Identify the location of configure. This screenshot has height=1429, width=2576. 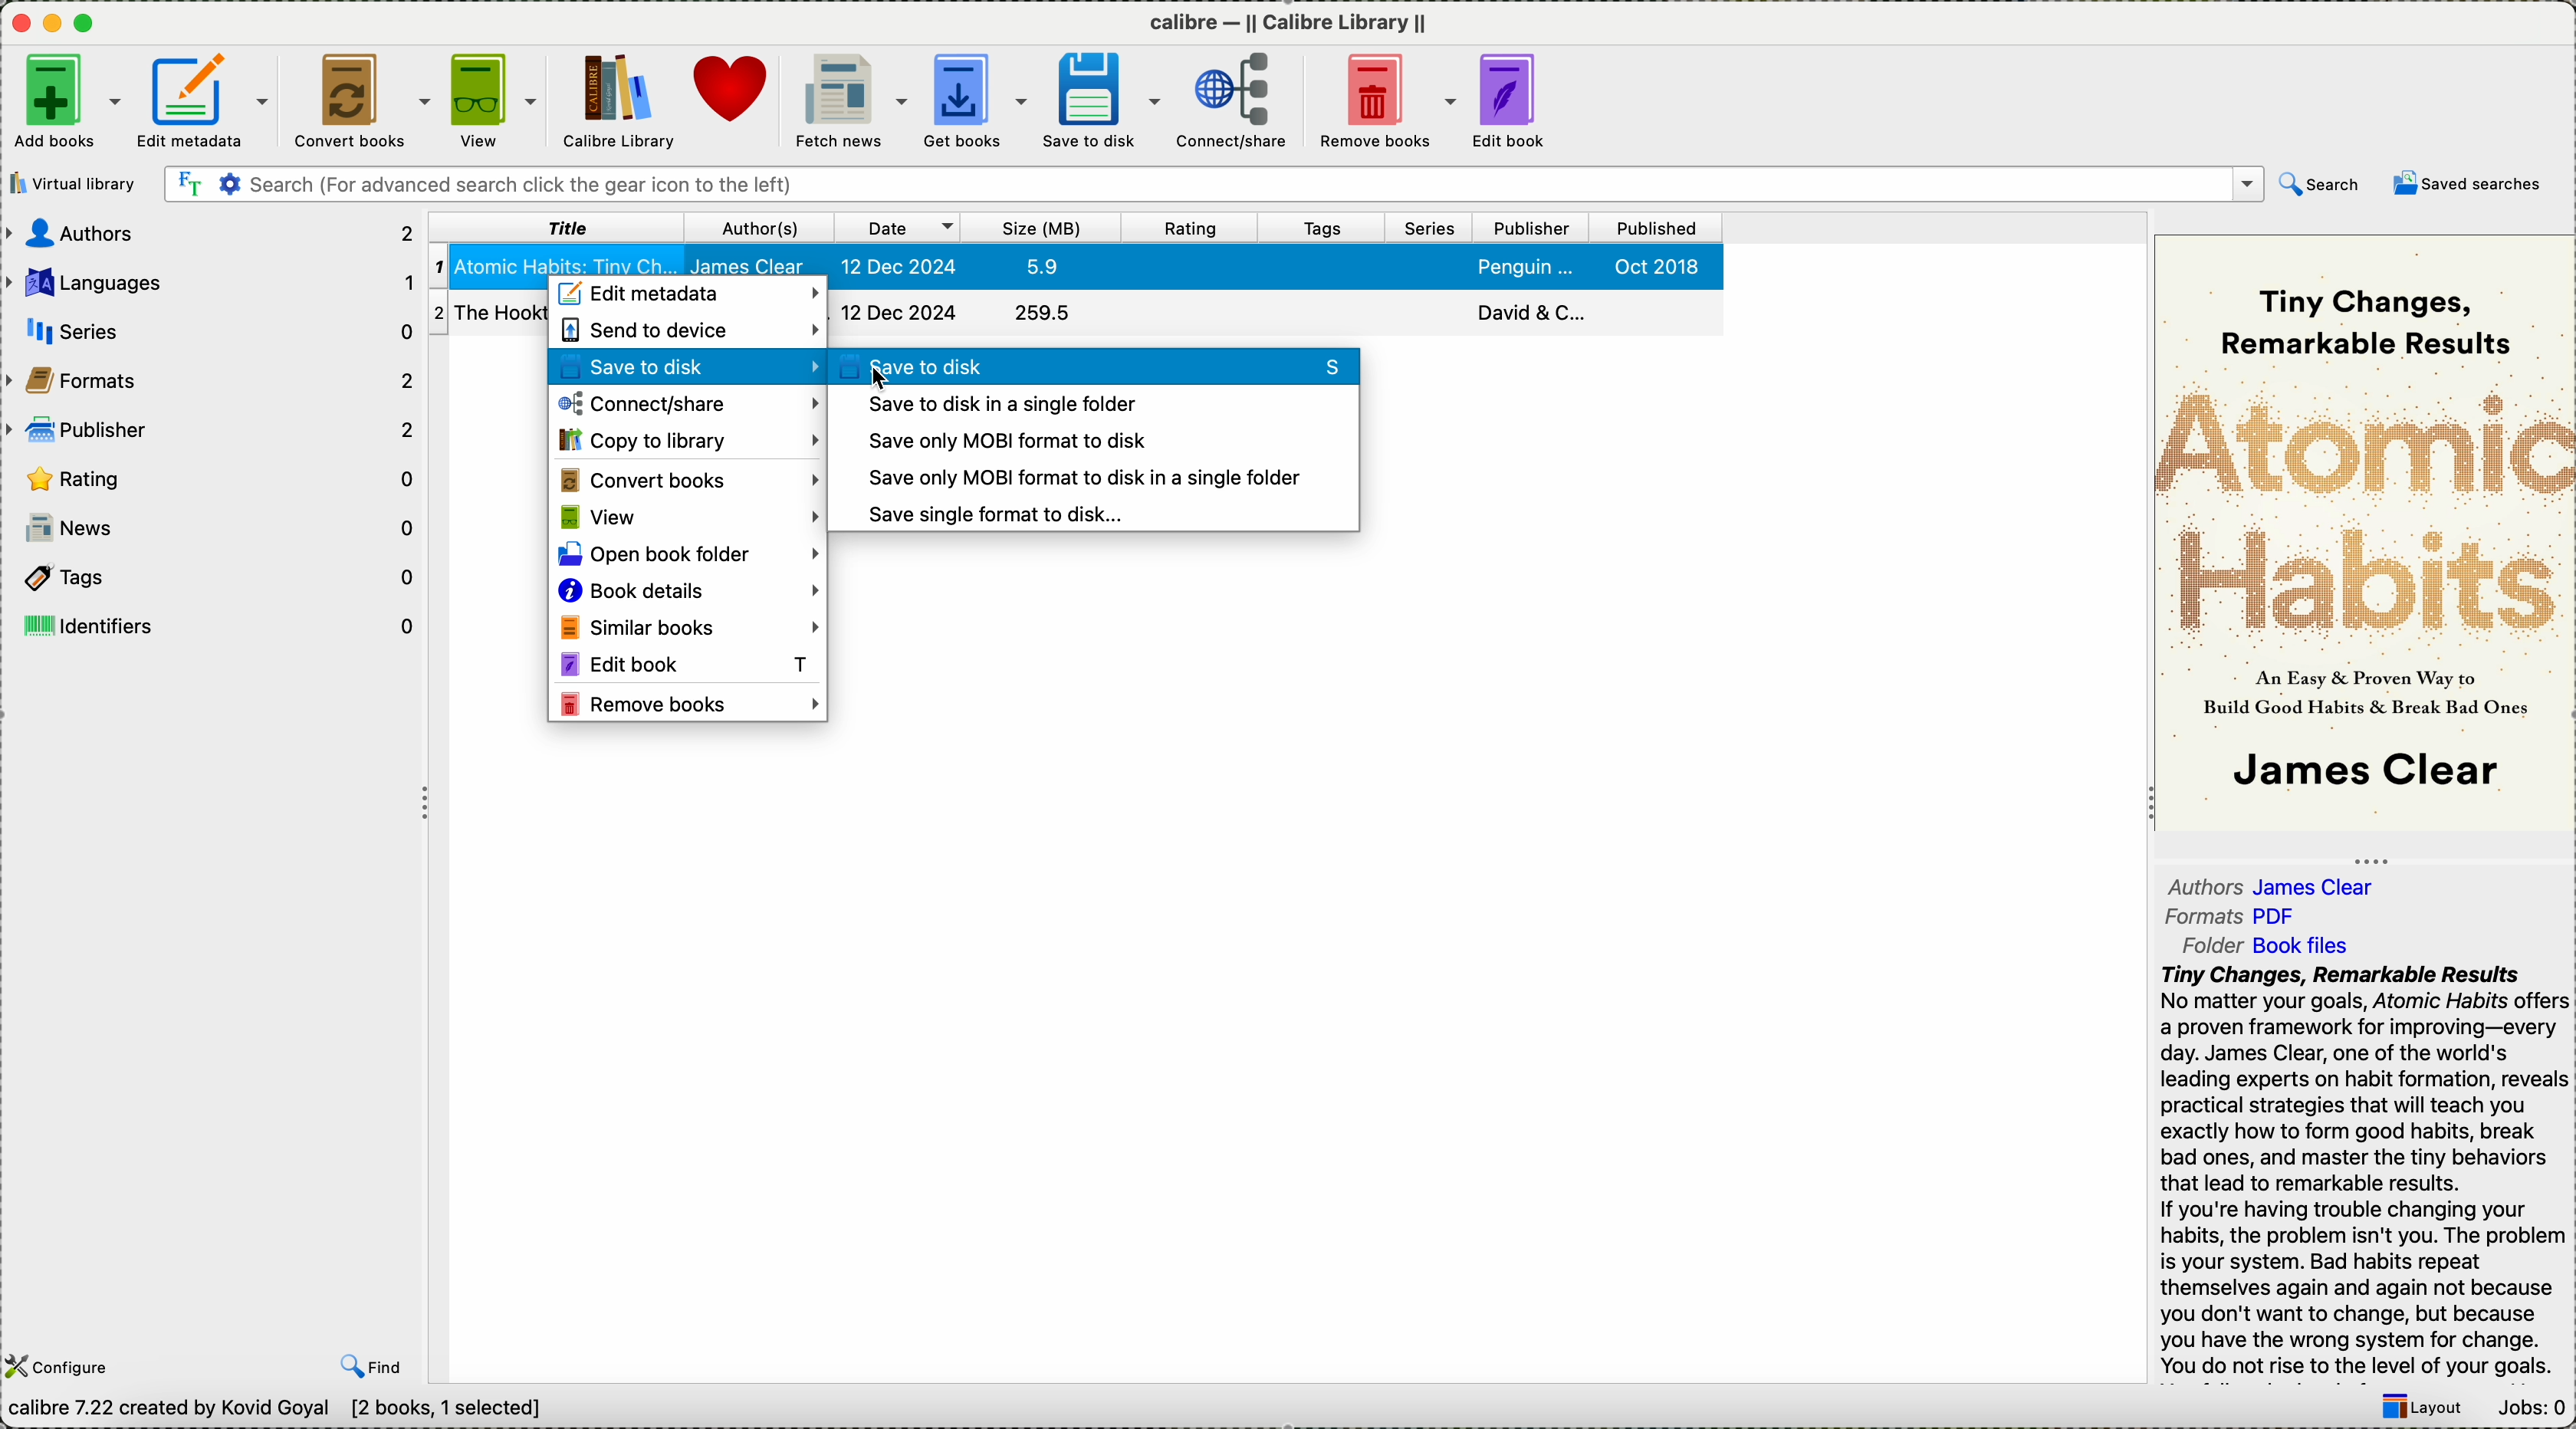
(64, 1366).